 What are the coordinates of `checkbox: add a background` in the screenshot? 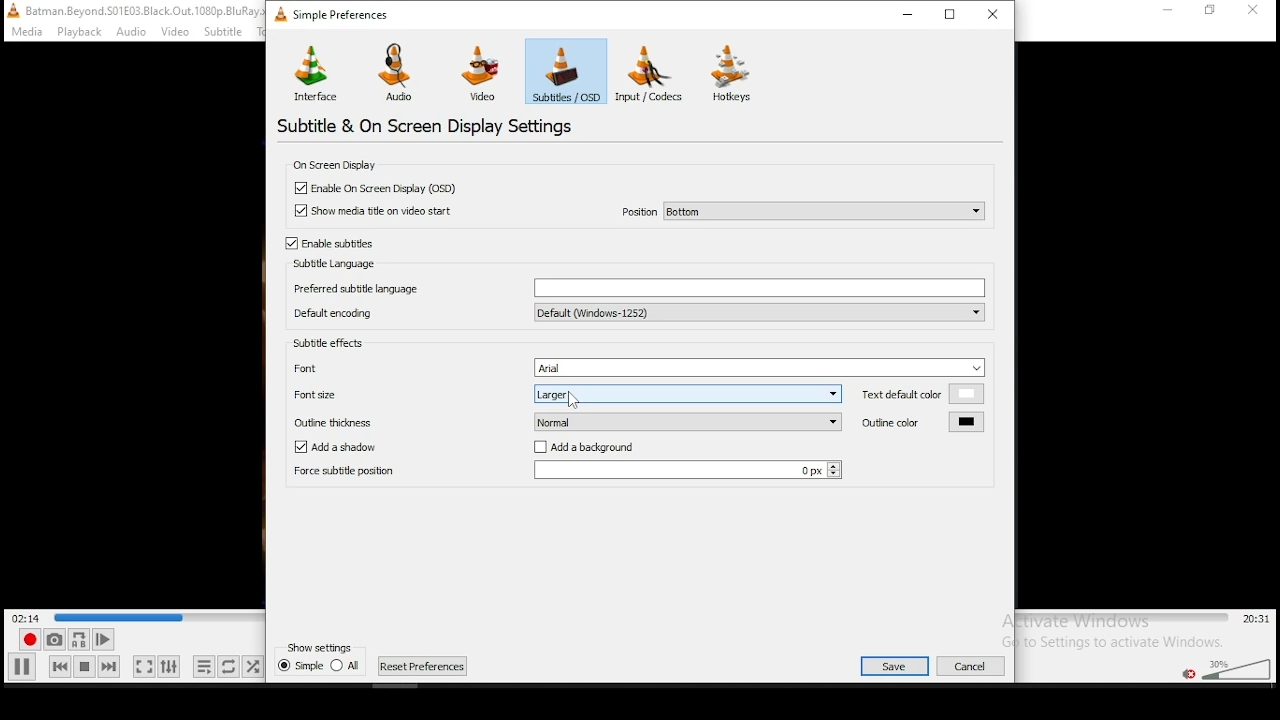 It's located at (592, 448).